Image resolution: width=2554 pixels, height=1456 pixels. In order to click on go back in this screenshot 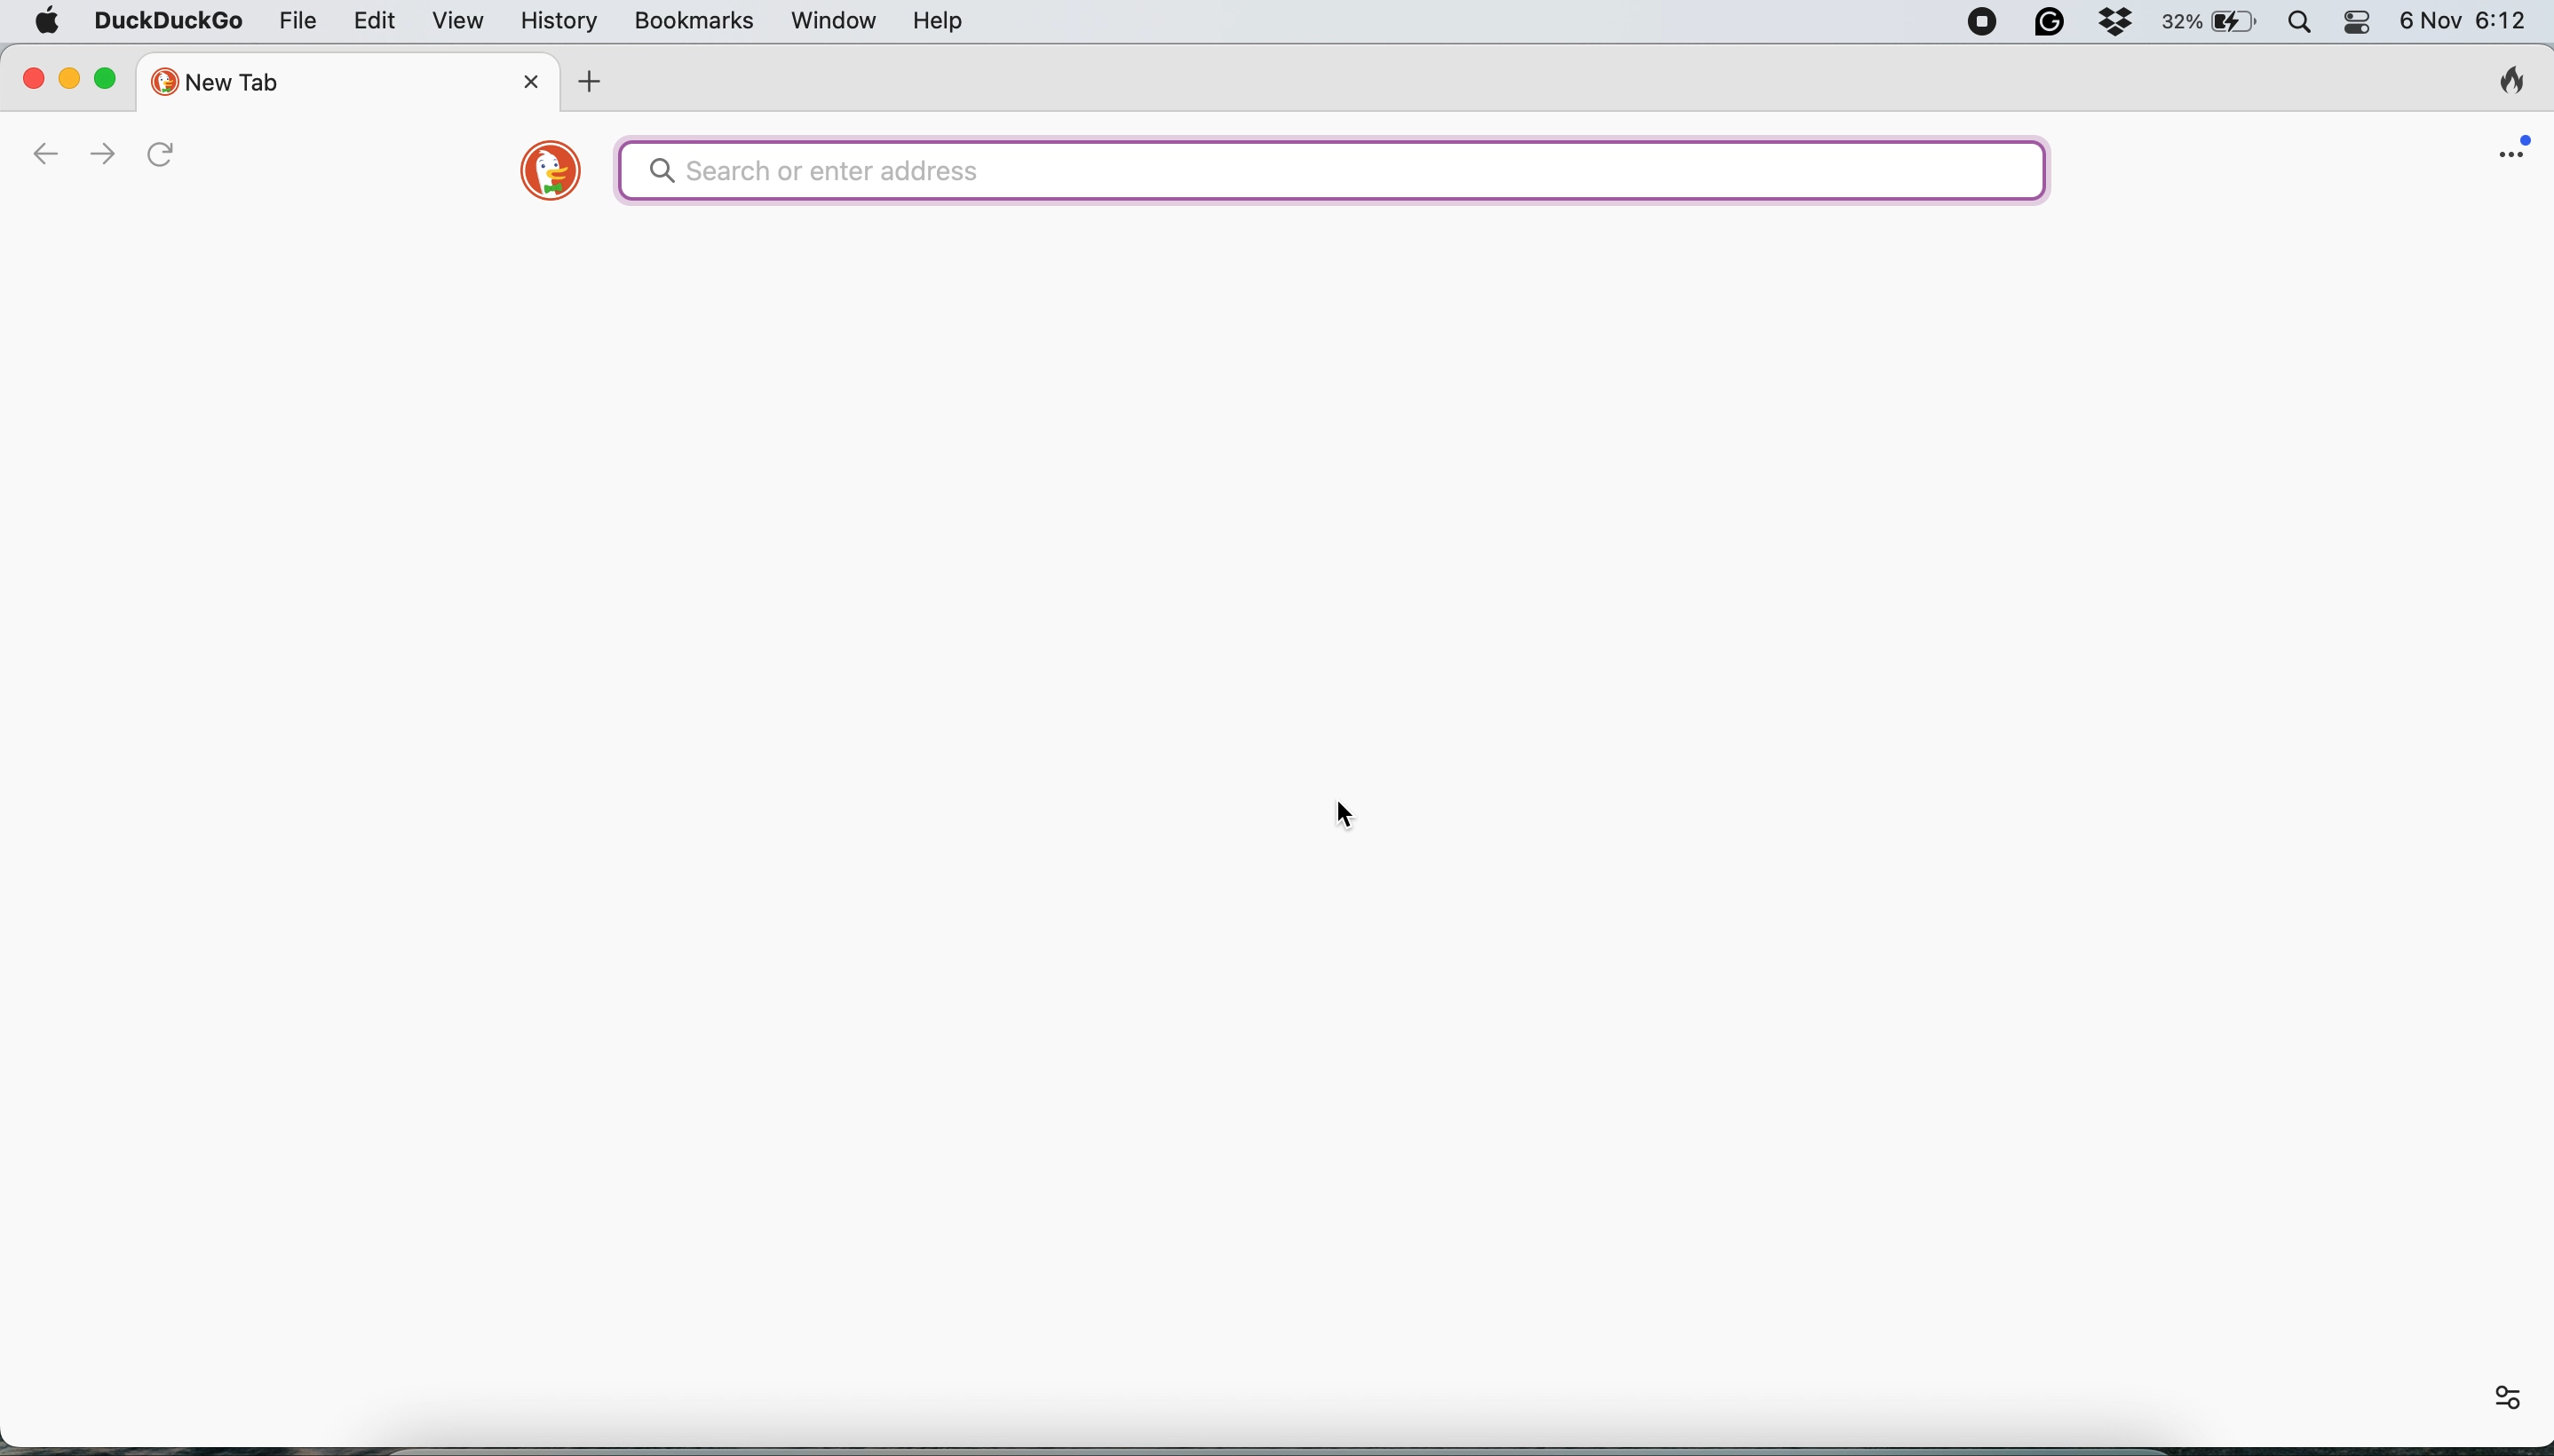, I will do `click(44, 156)`.